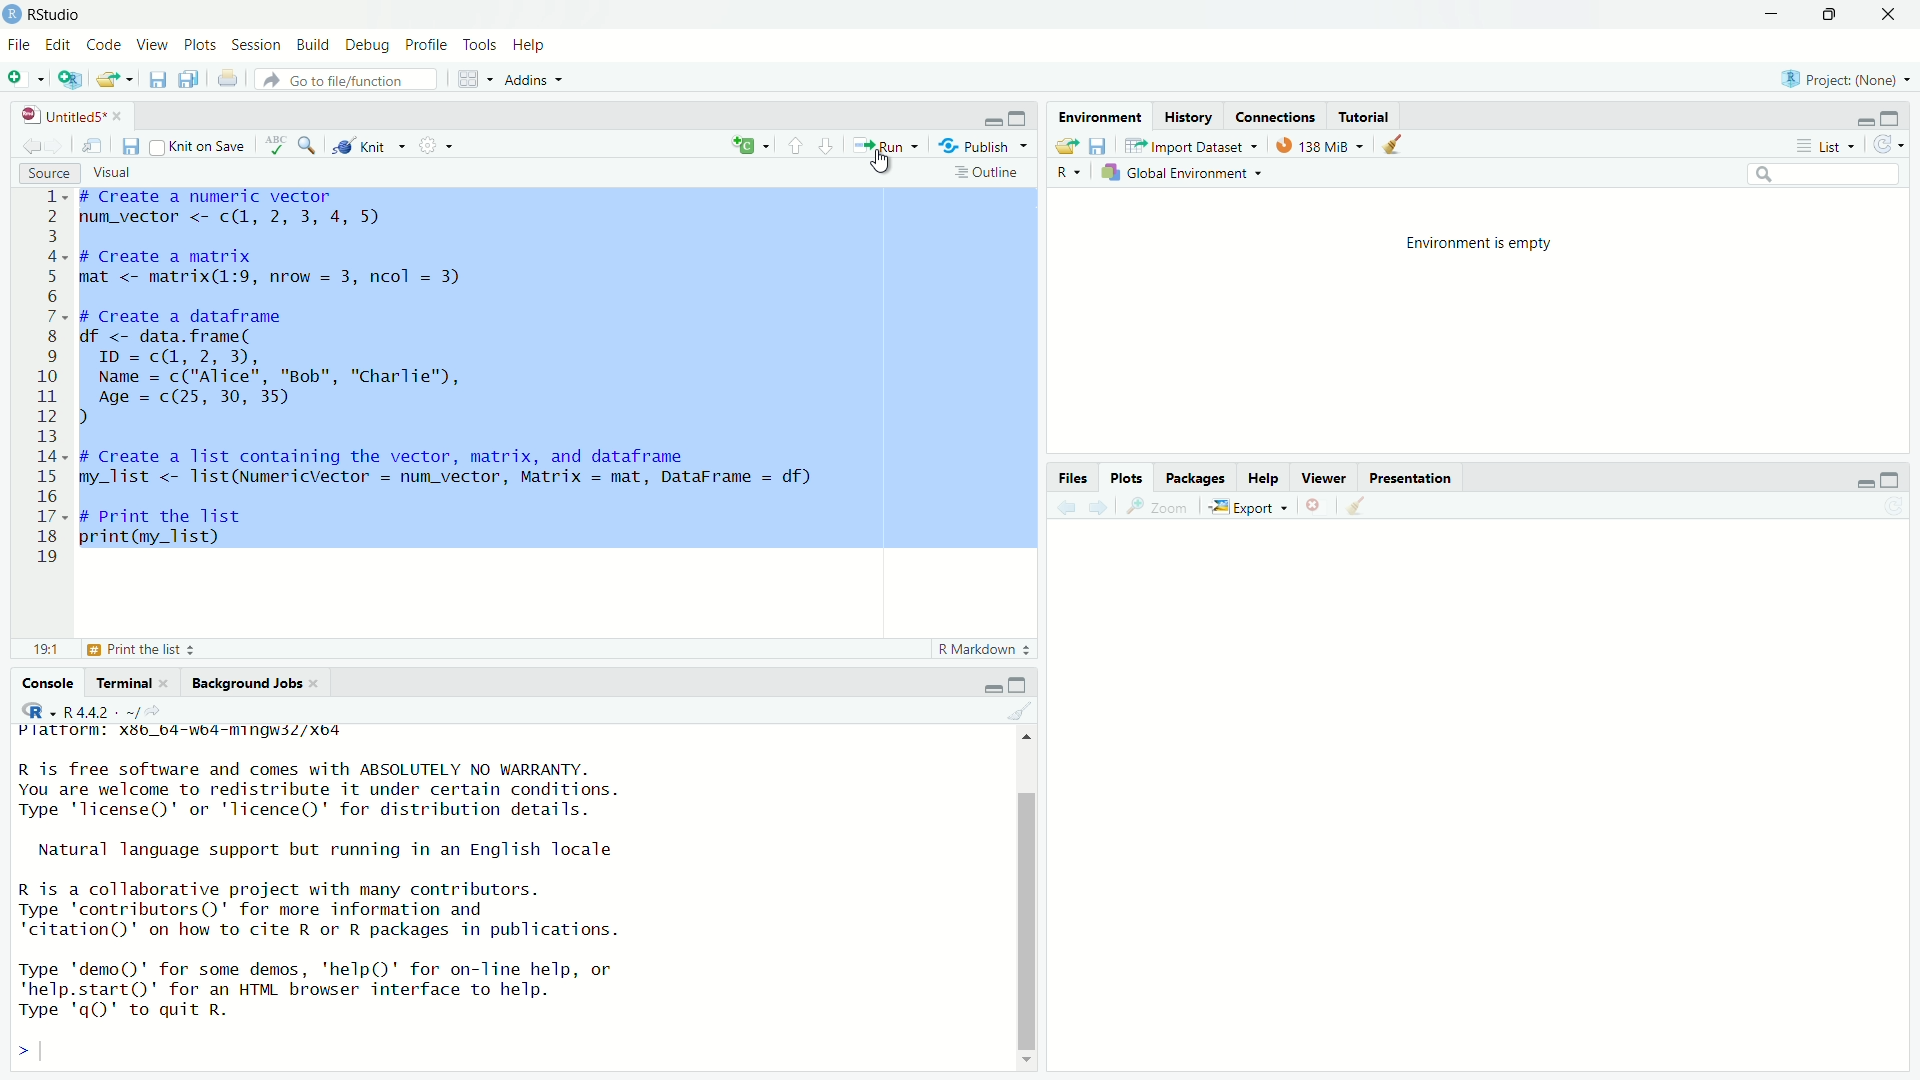 This screenshot has height=1080, width=1920. Describe the element at coordinates (1373, 115) in the screenshot. I see `Tutorial` at that location.